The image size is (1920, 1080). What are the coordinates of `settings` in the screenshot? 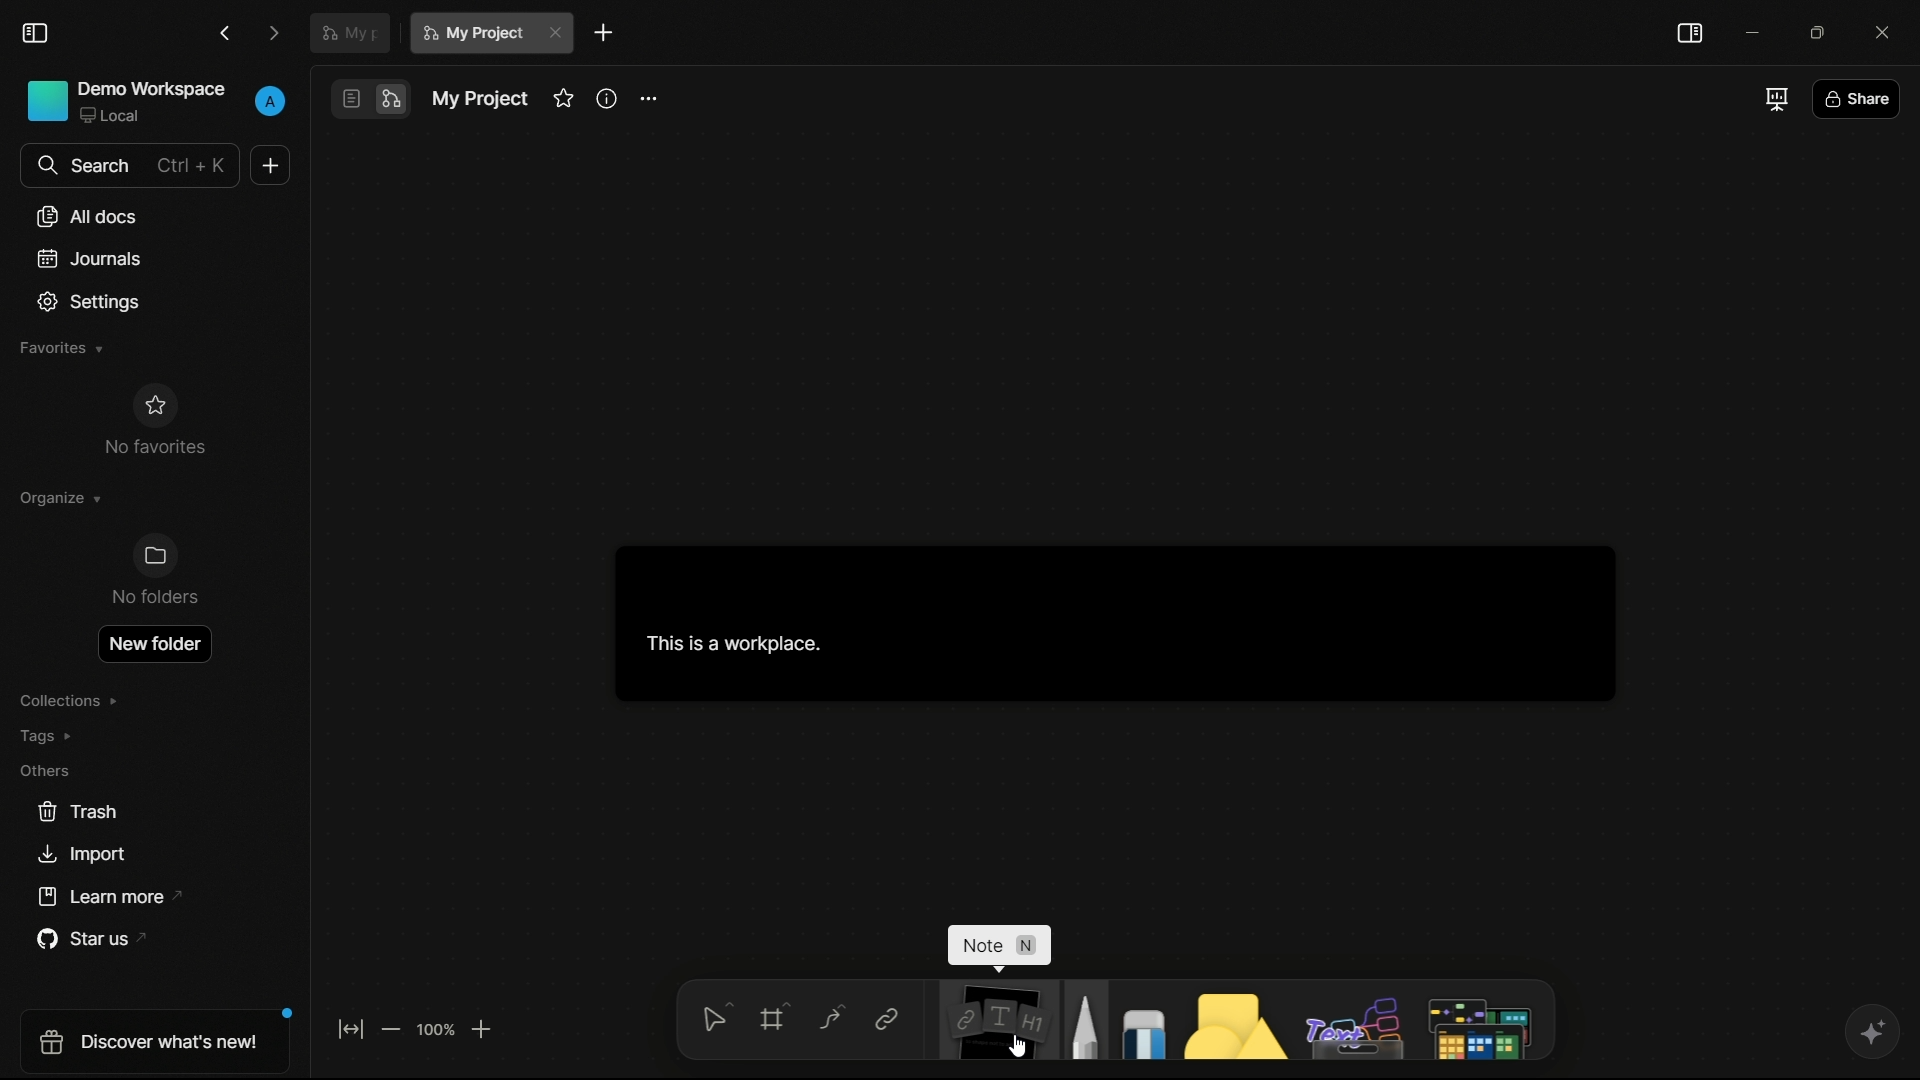 It's located at (86, 300).